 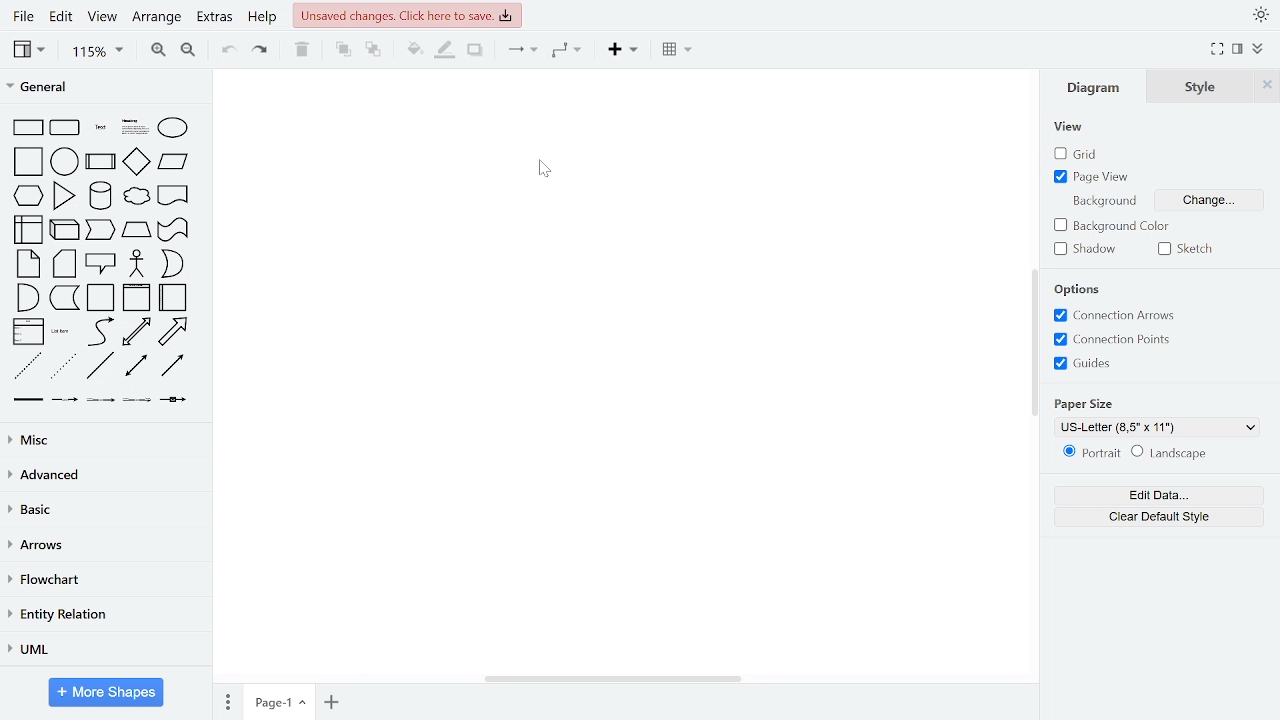 I want to click on clear default style, so click(x=1156, y=517).